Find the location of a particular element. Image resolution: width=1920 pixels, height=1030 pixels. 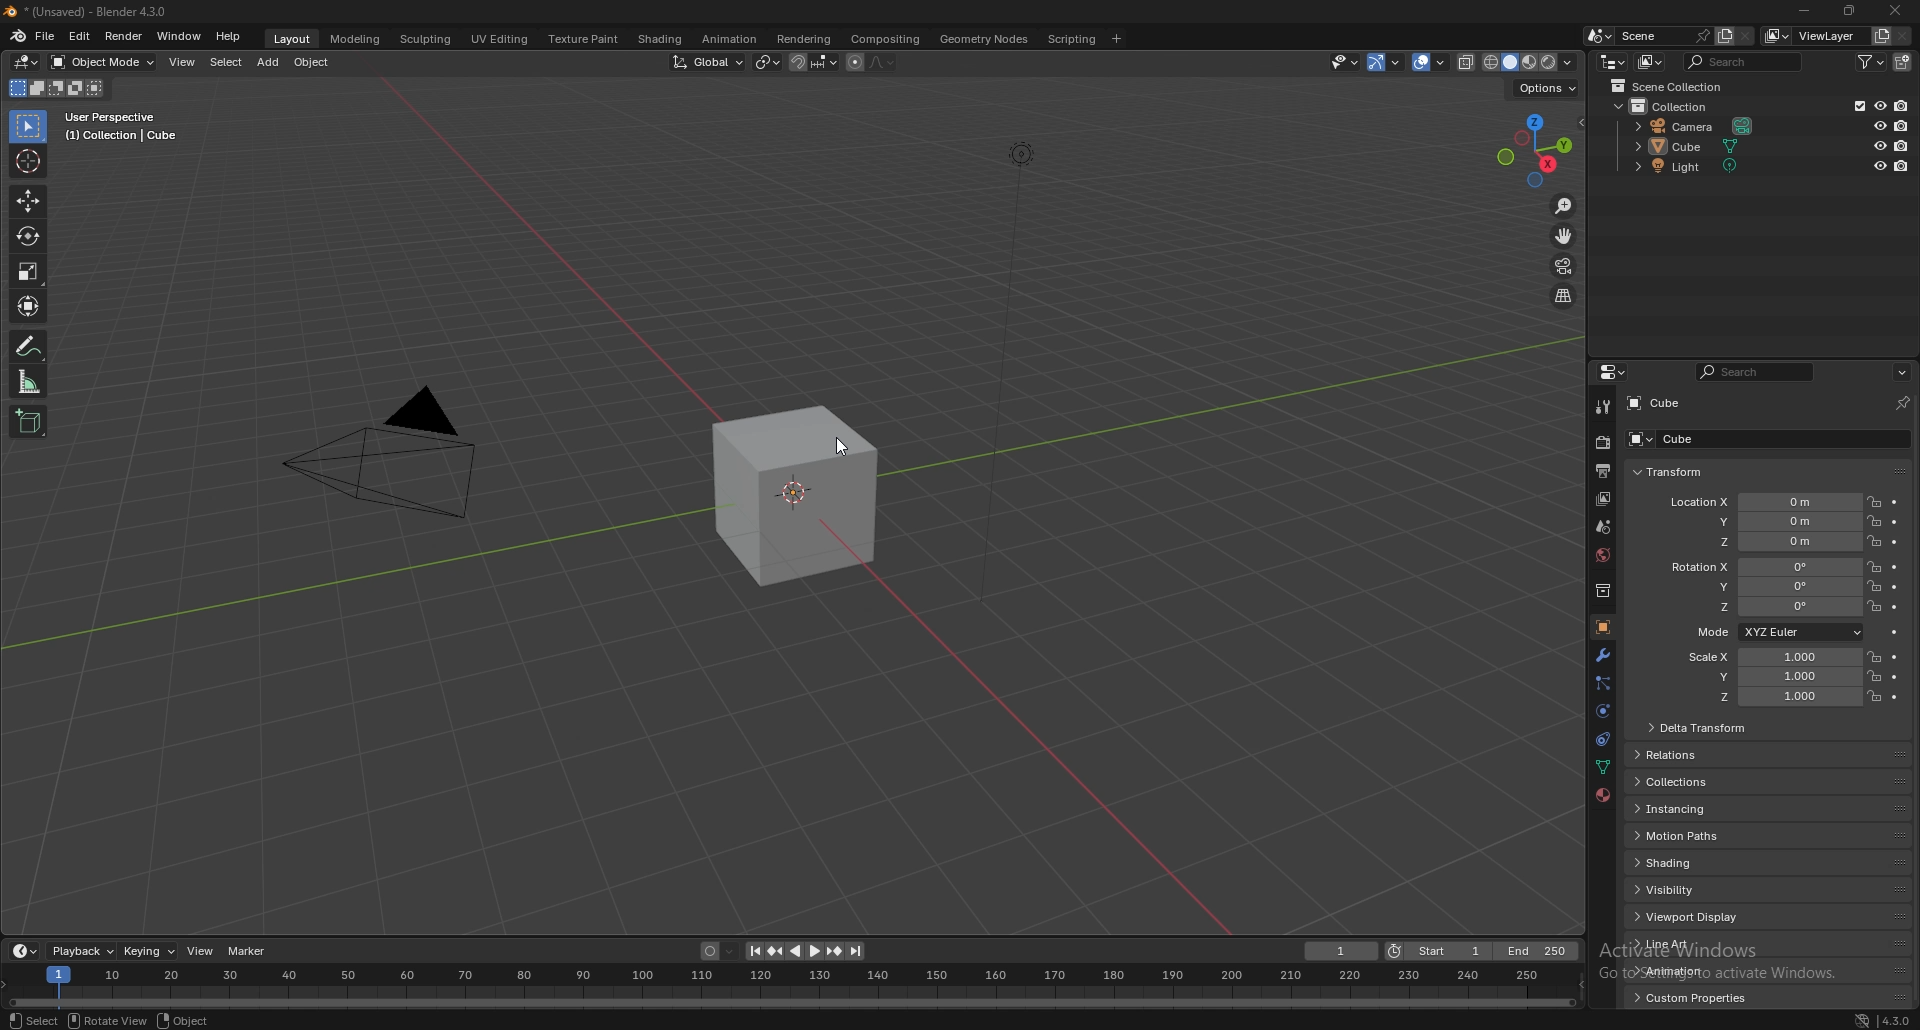

exclude from viewlayer is located at coordinates (1853, 105).